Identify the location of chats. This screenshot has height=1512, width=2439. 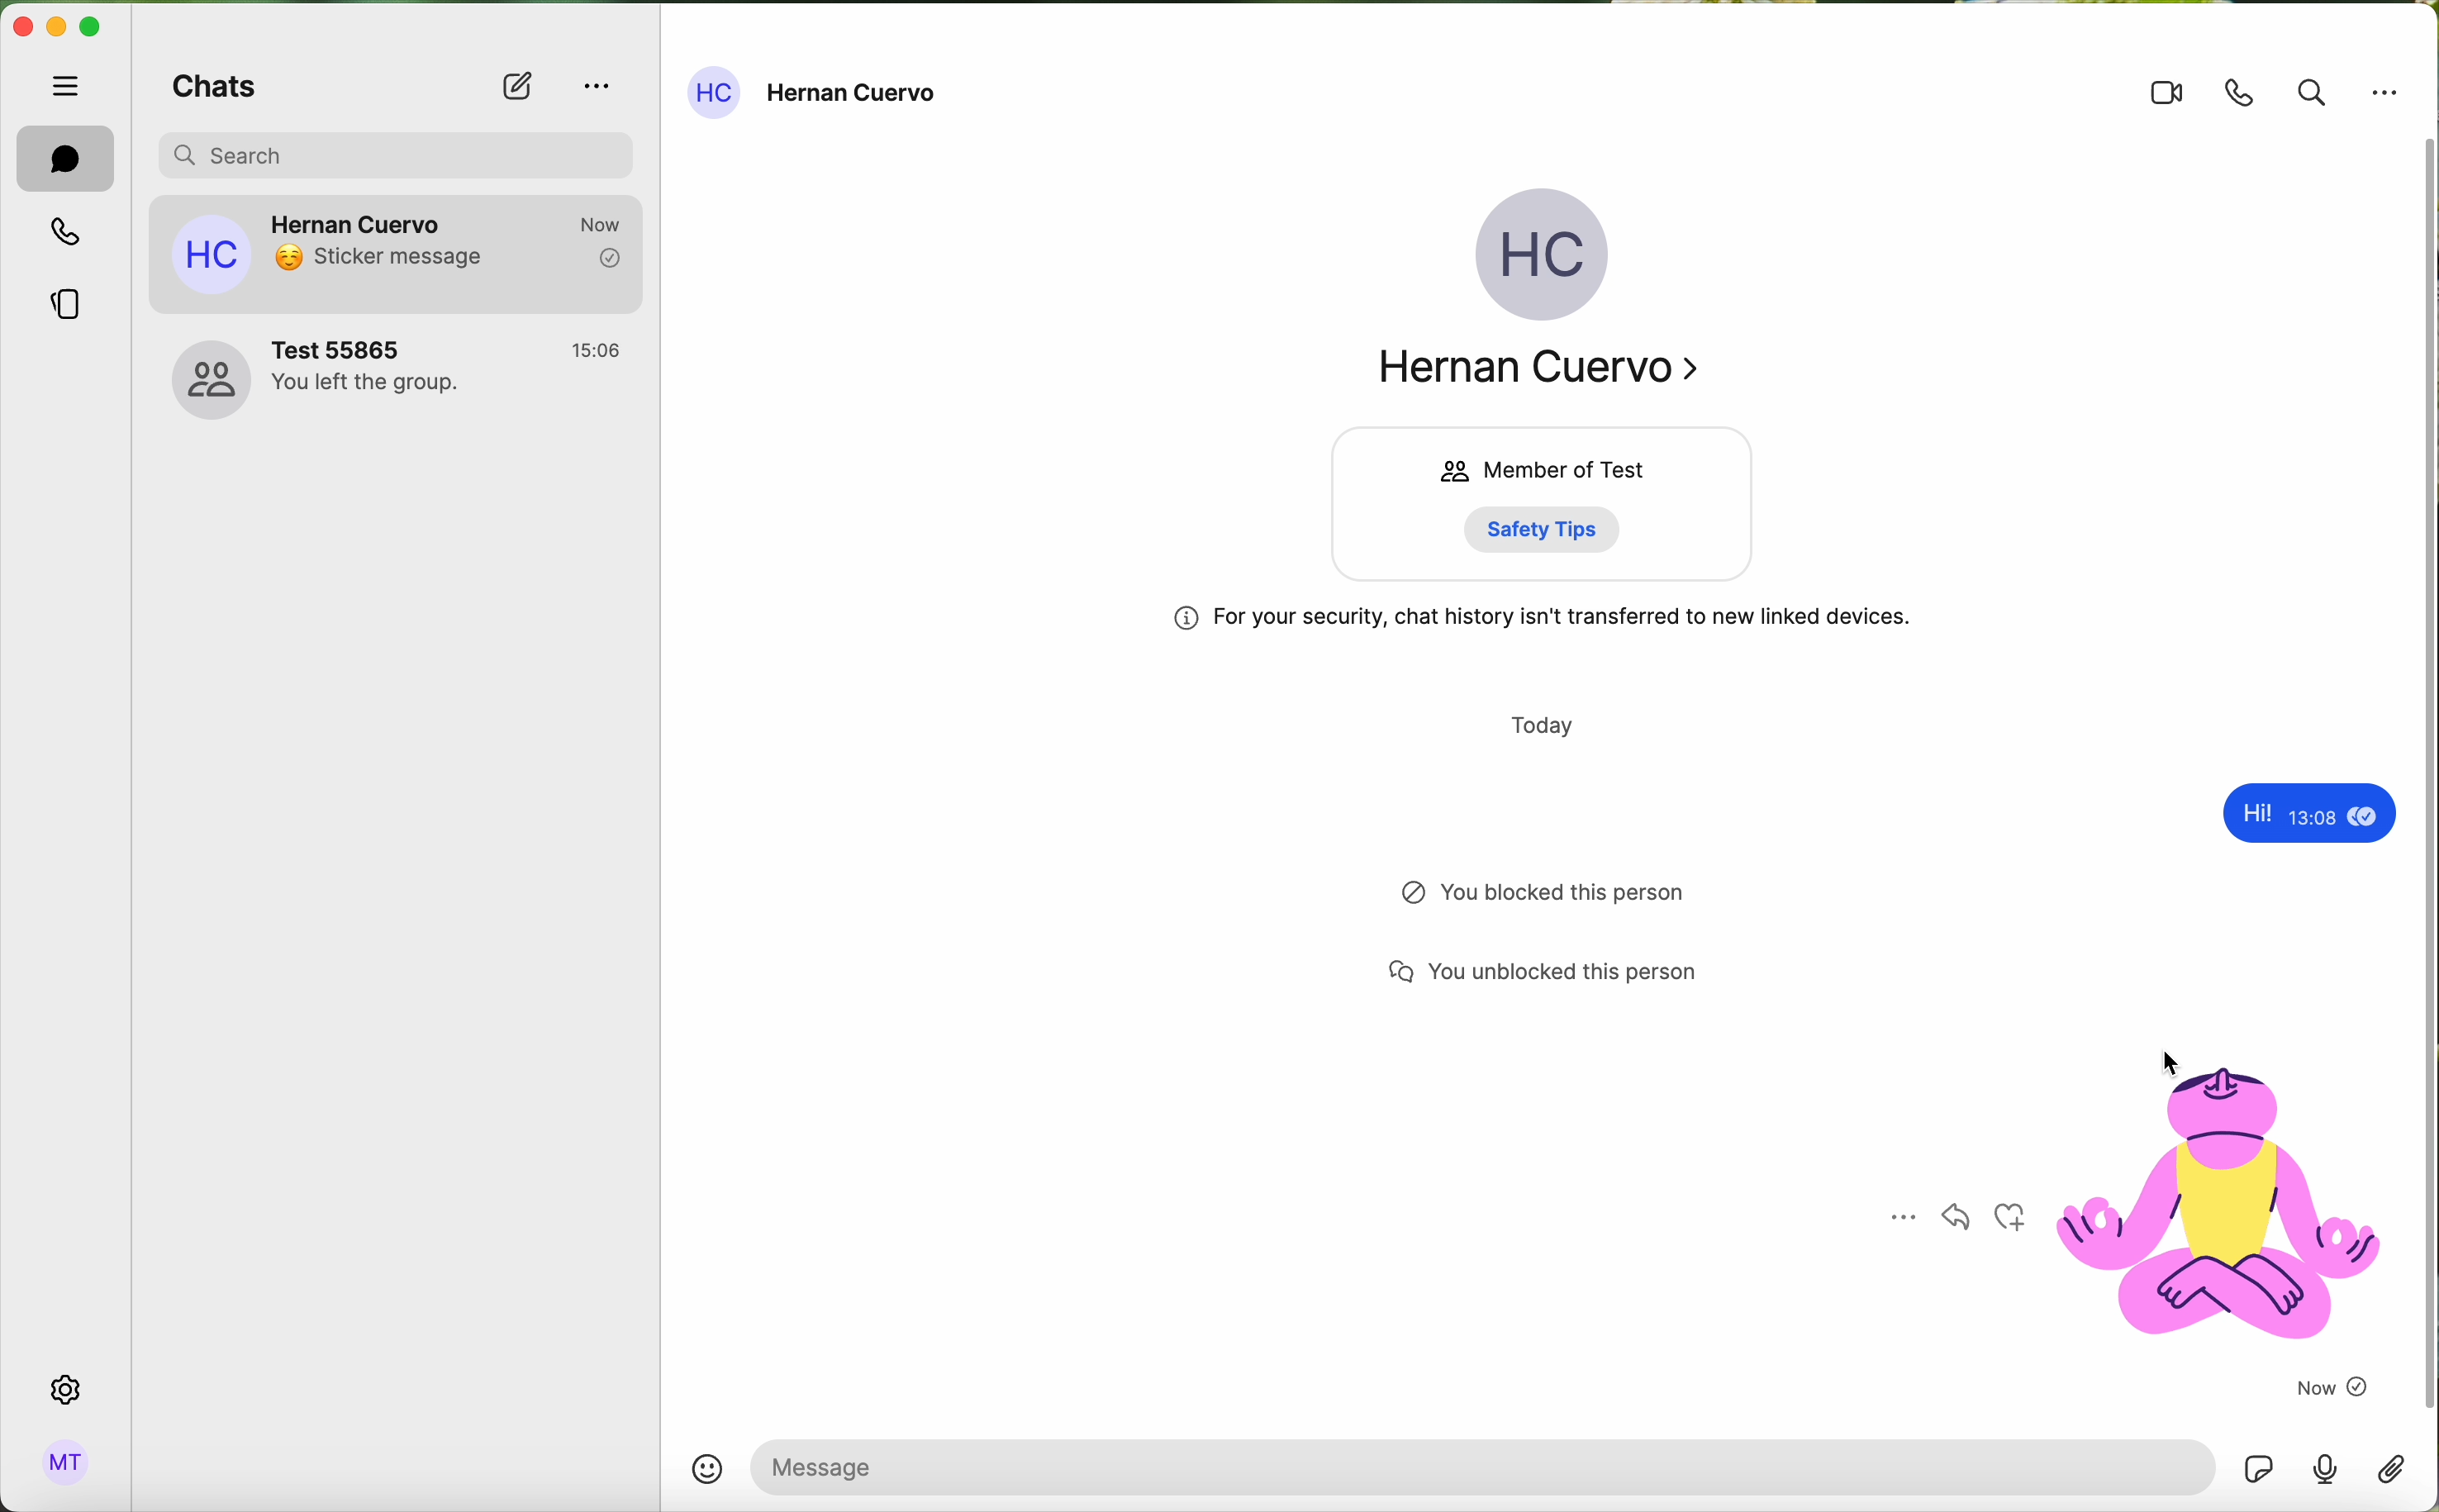
(65, 158).